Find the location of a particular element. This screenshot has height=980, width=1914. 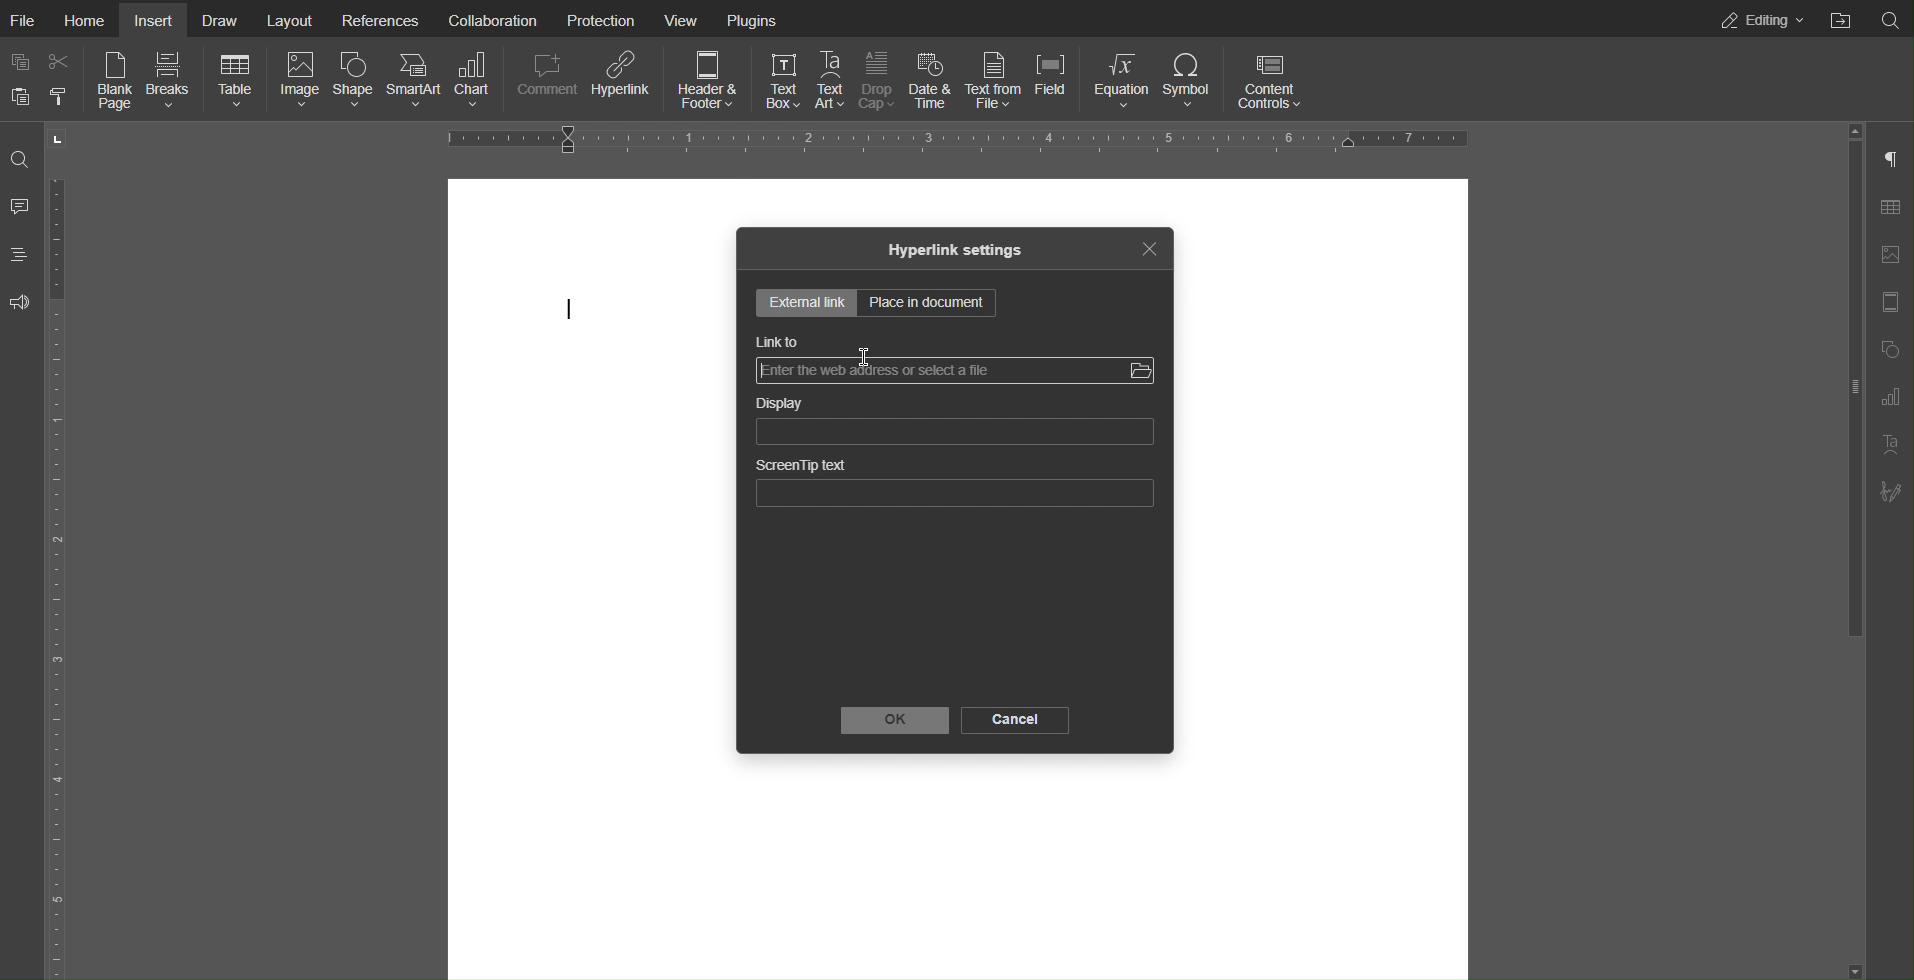

Display Bar is located at coordinates (952, 433).